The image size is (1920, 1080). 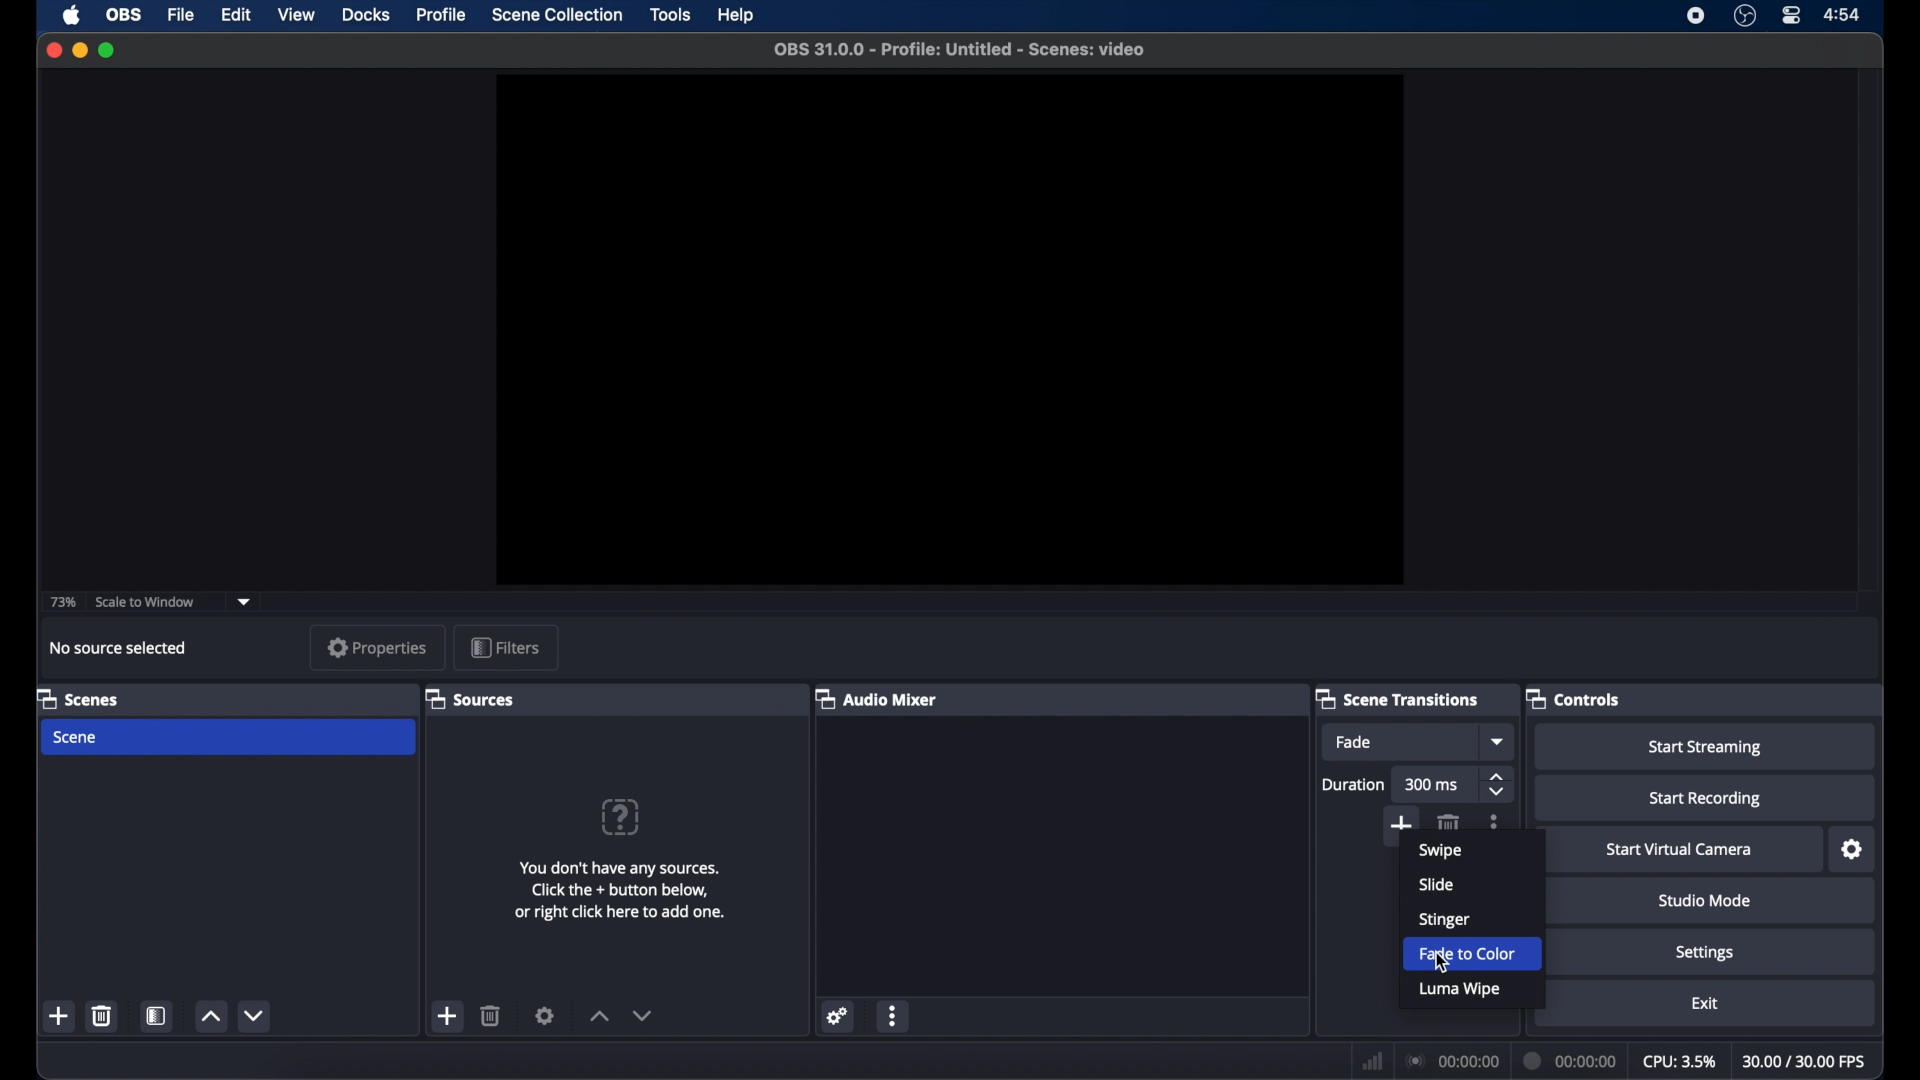 What do you see at coordinates (1355, 742) in the screenshot?
I see `fade` at bounding box center [1355, 742].